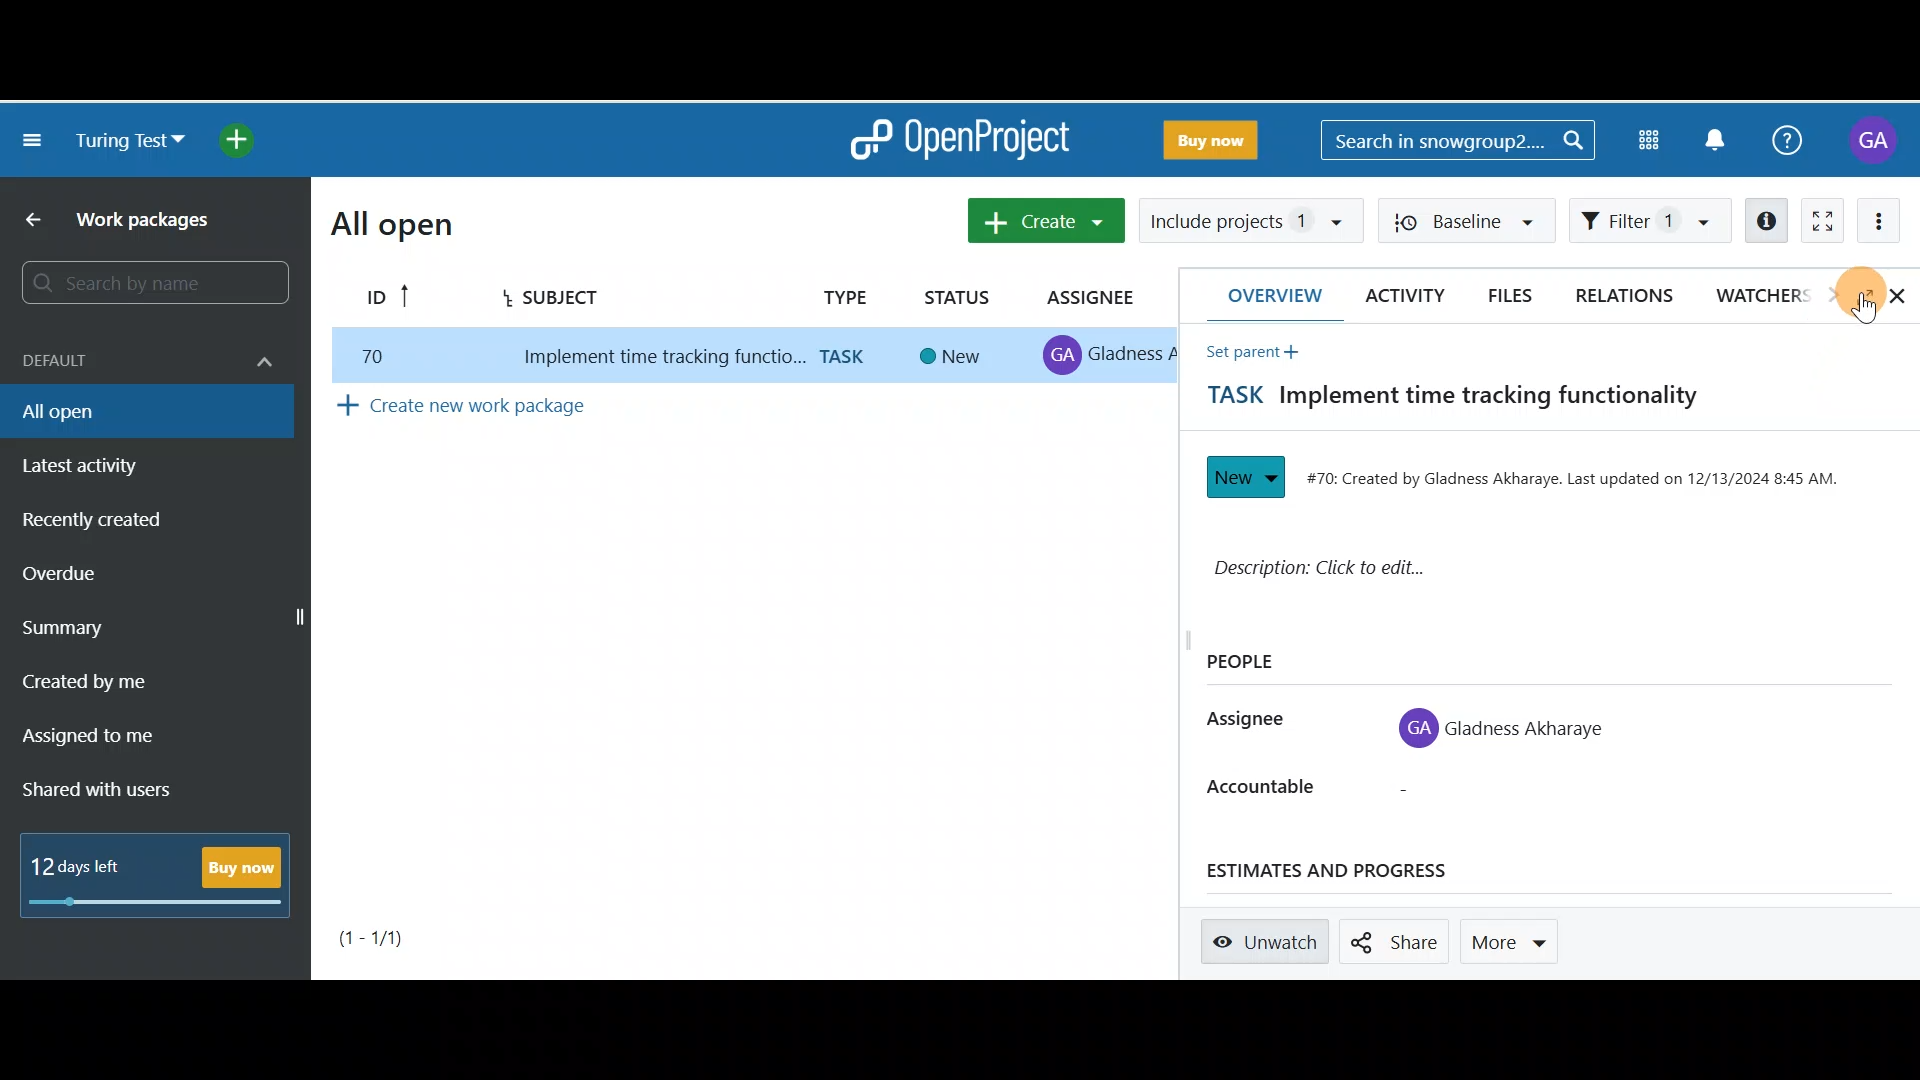  What do you see at coordinates (1648, 224) in the screenshot?
I see `Filter` at bounding box center [1648, 224].